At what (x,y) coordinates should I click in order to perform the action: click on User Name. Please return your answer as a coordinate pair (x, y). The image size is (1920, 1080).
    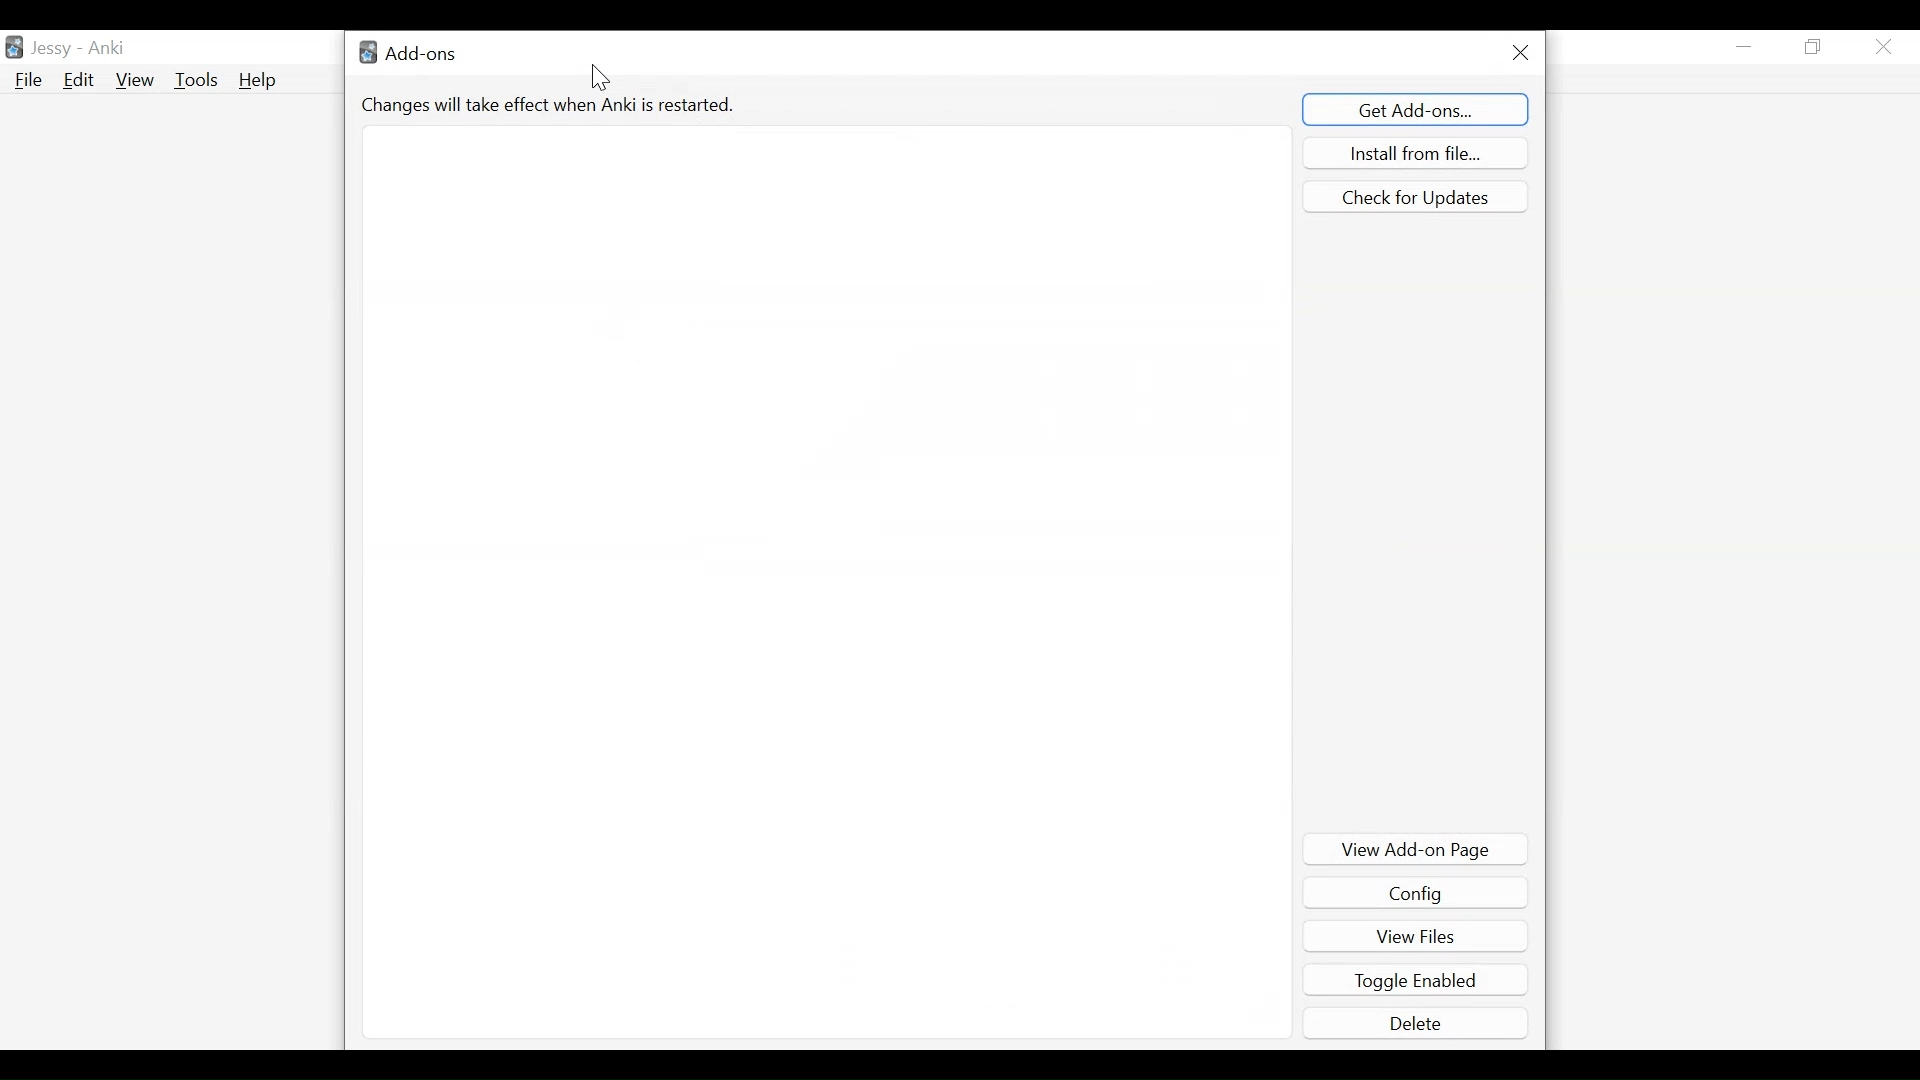
    Looking at the image, I should click on (80, 46).